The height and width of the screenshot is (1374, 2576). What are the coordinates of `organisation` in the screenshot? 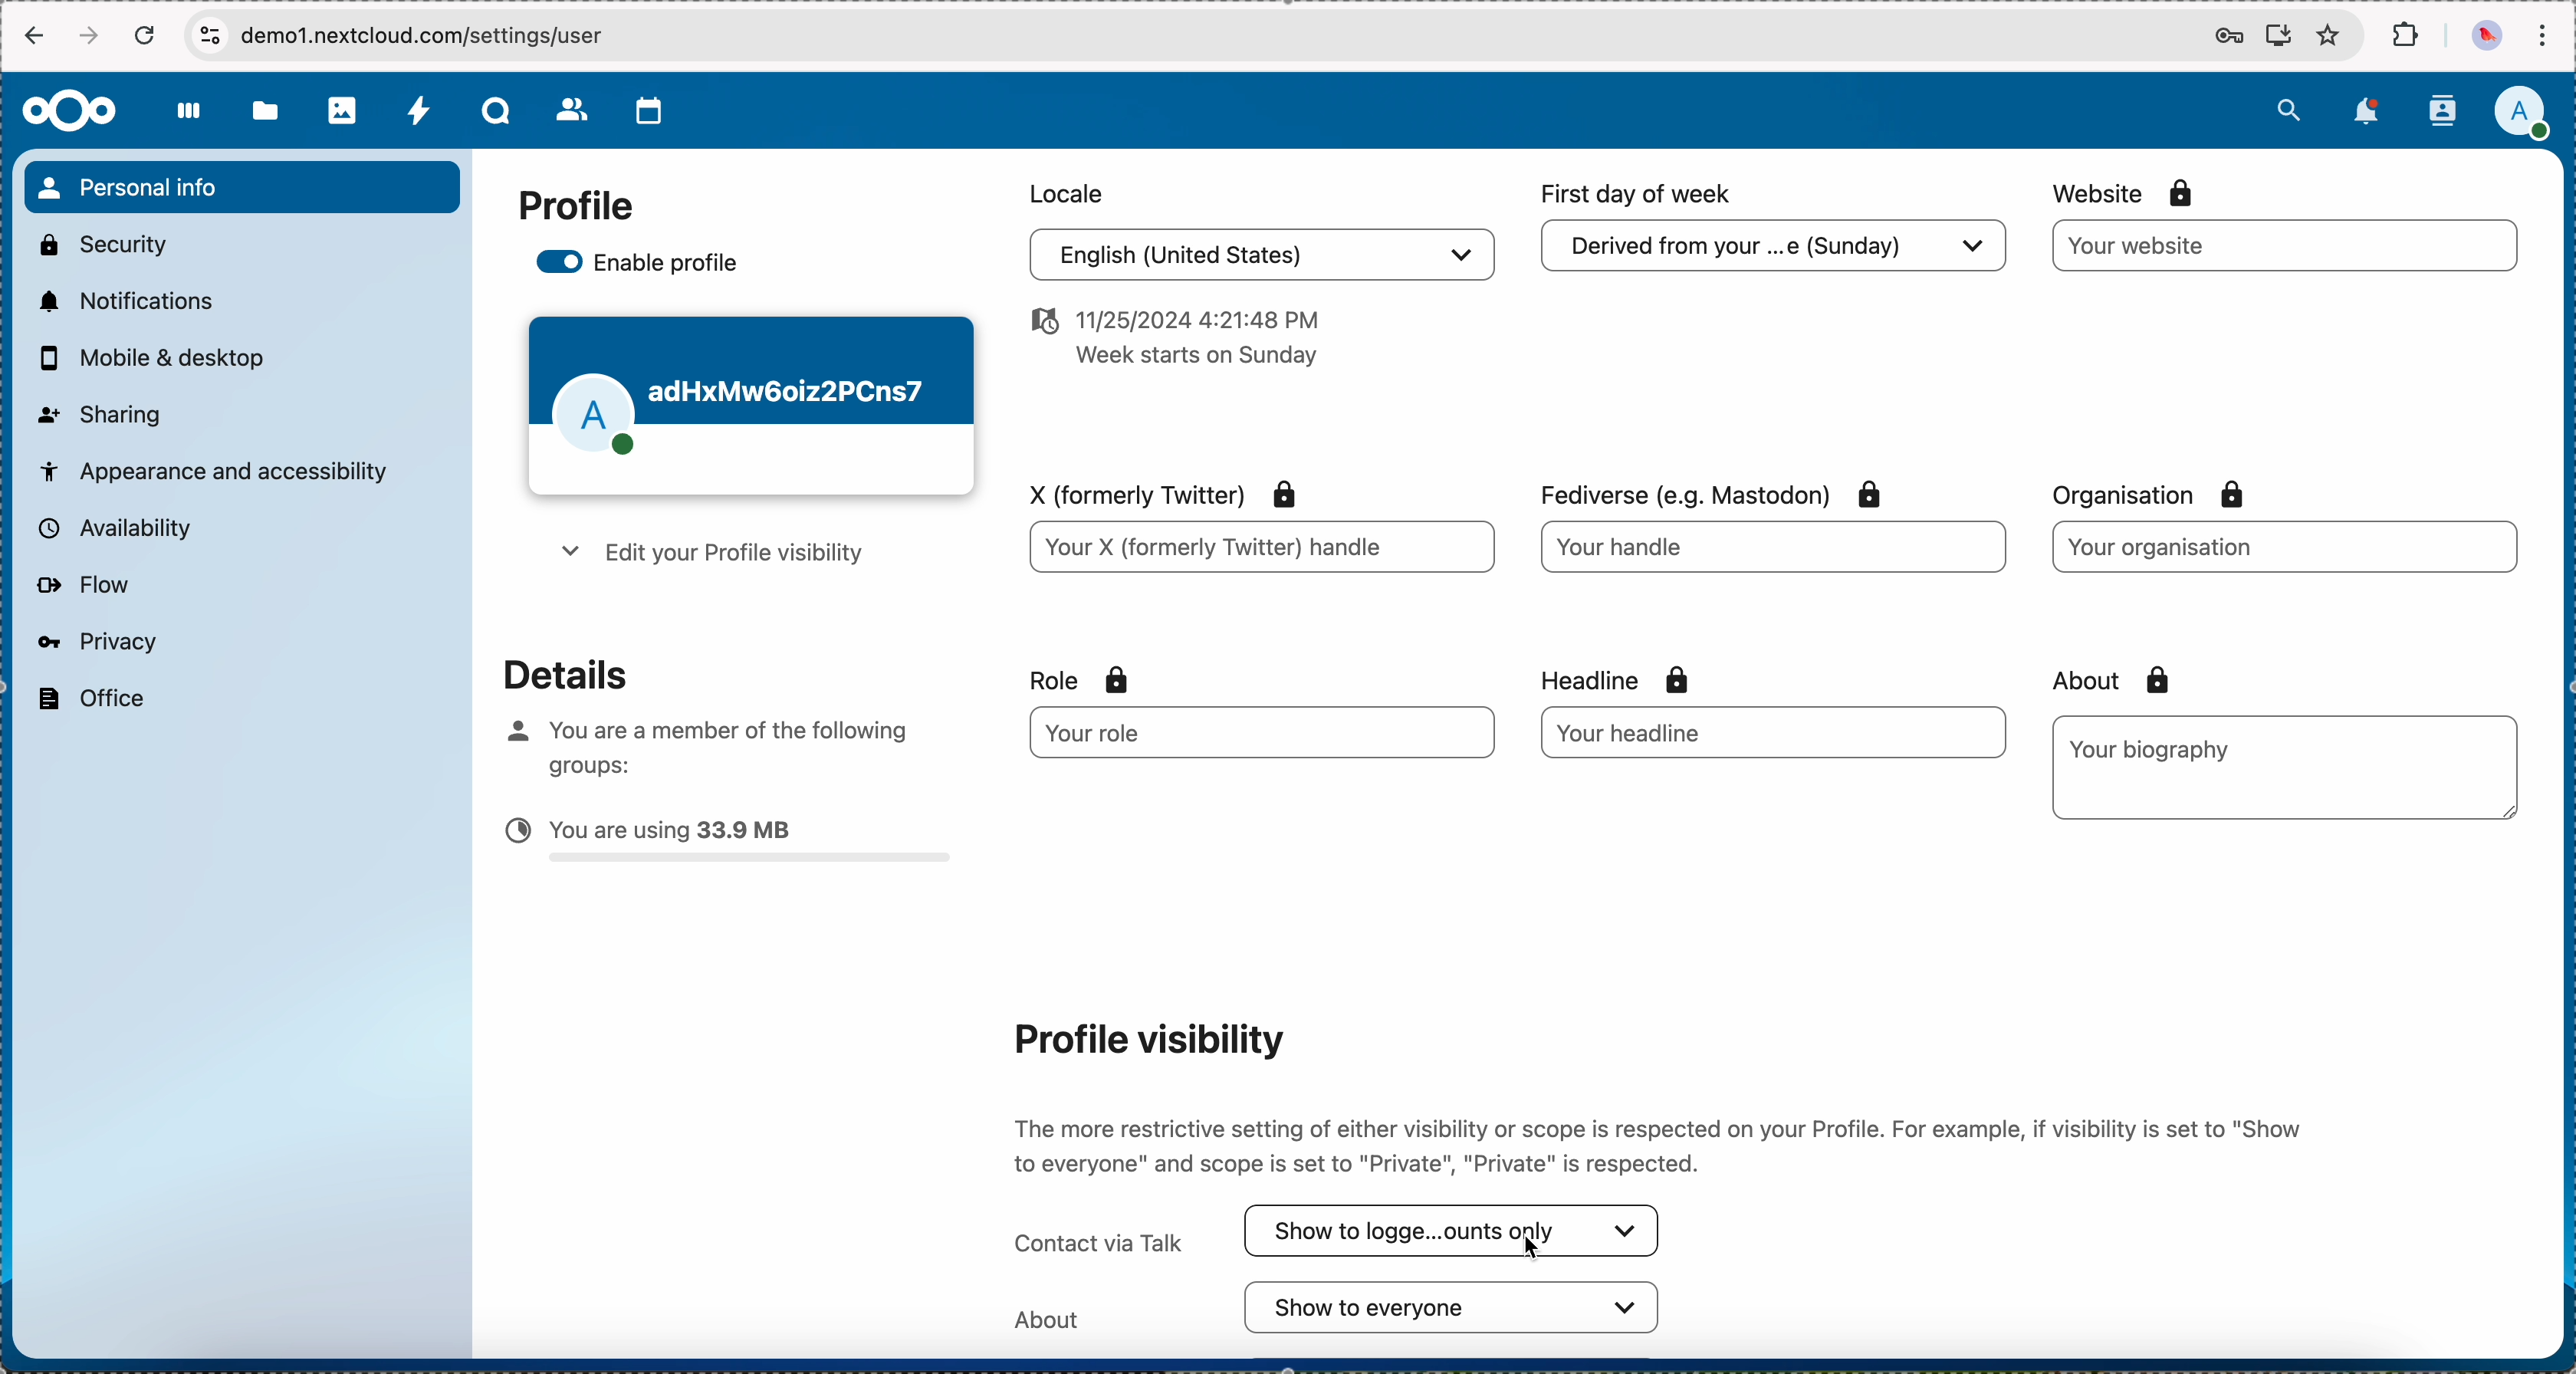 It's located at (2162, 495).